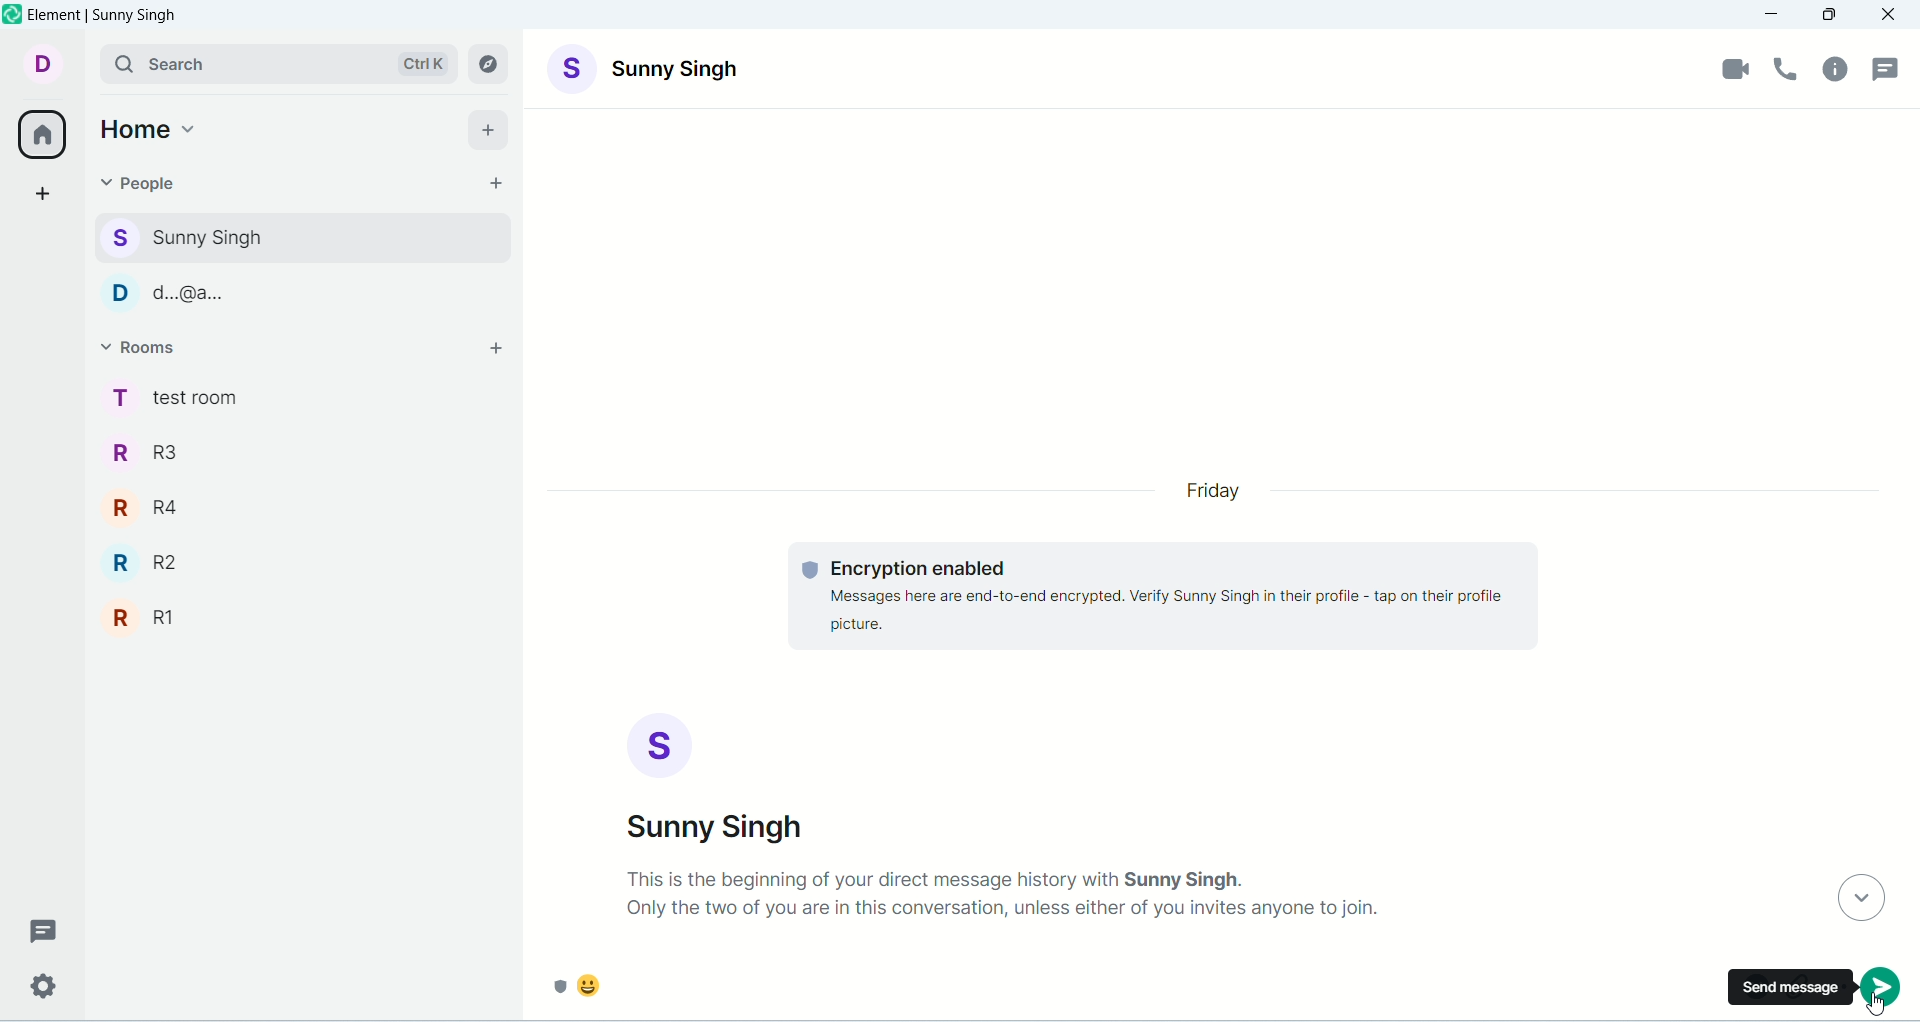  I want to click on home, so click(151, 127).